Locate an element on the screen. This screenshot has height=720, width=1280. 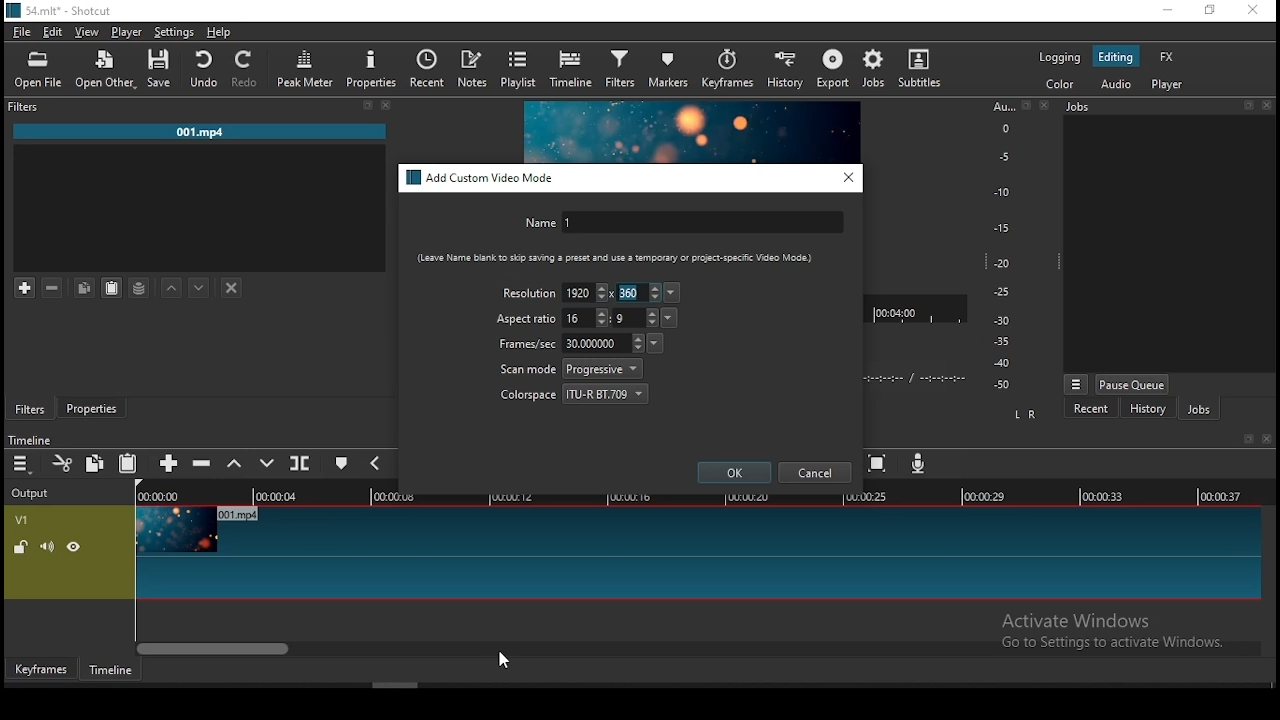
save is located at coordinates (164, 69).